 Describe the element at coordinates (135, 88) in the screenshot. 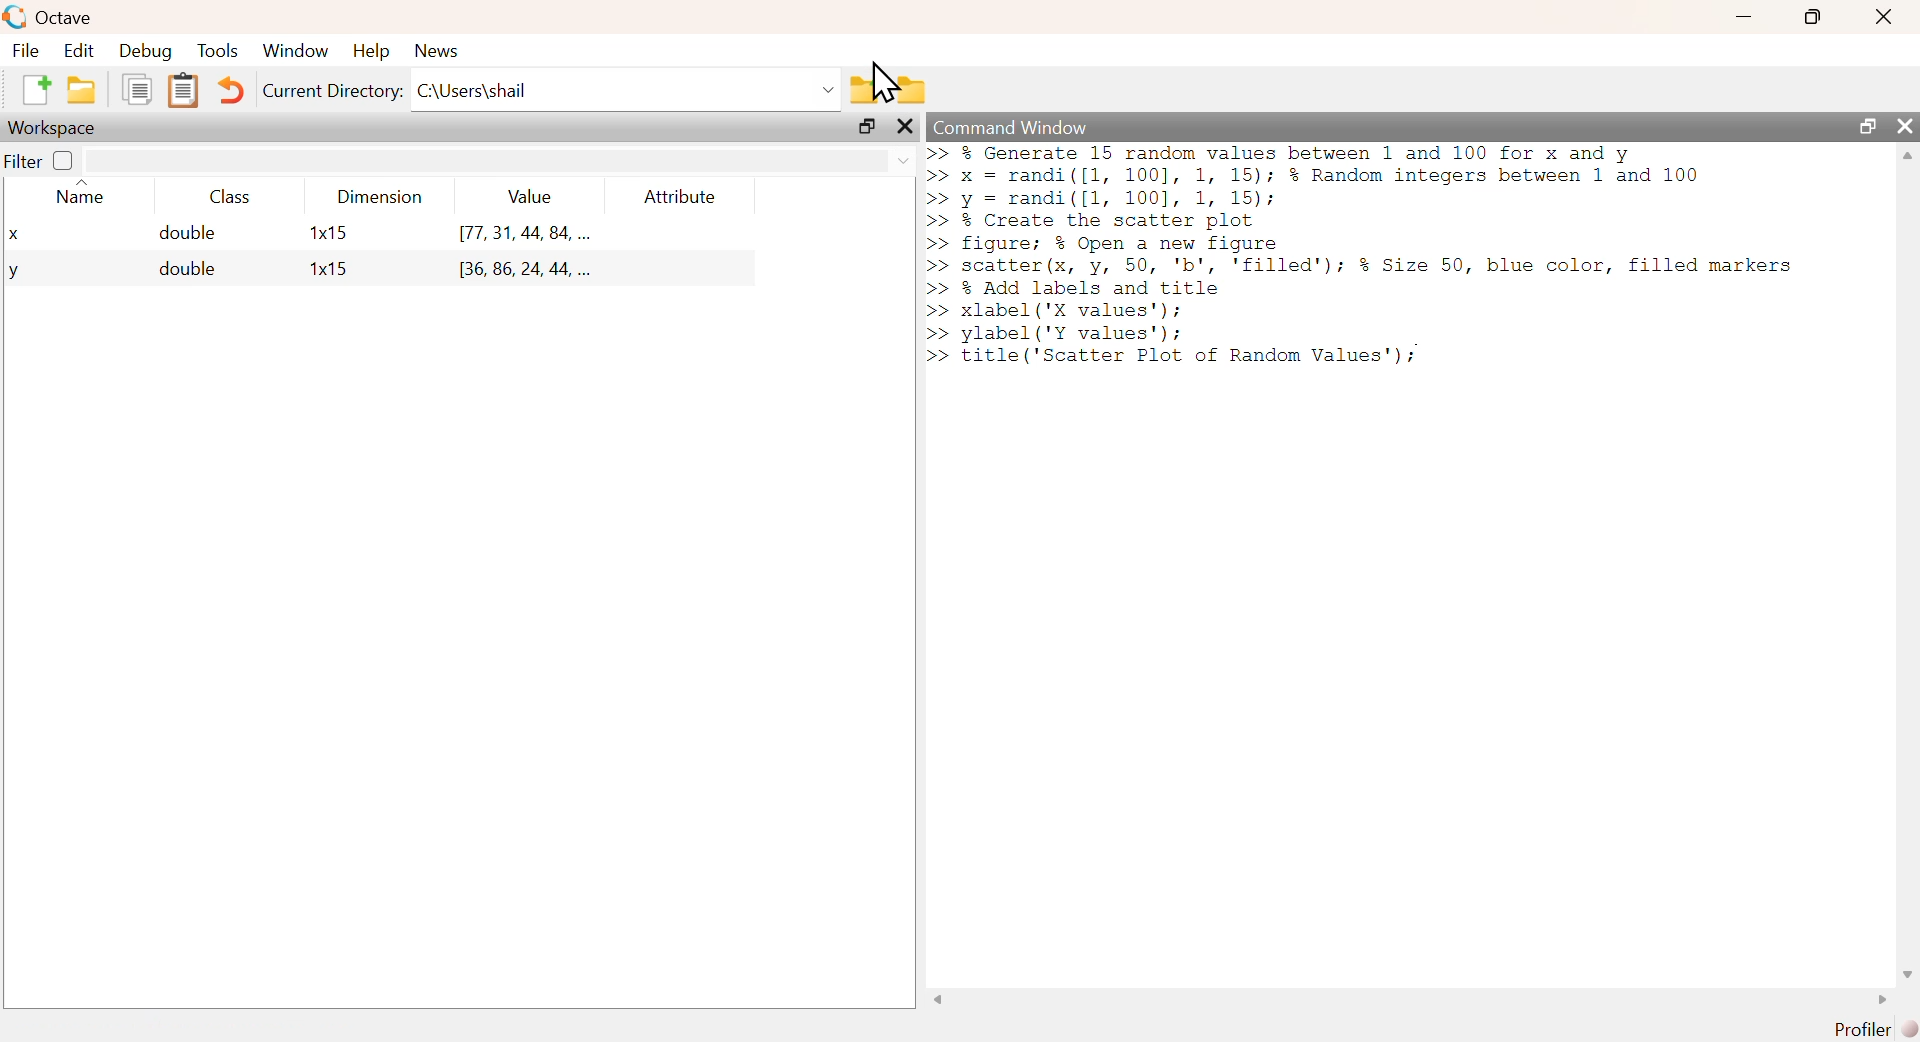

I see `Duplicate` at that location.